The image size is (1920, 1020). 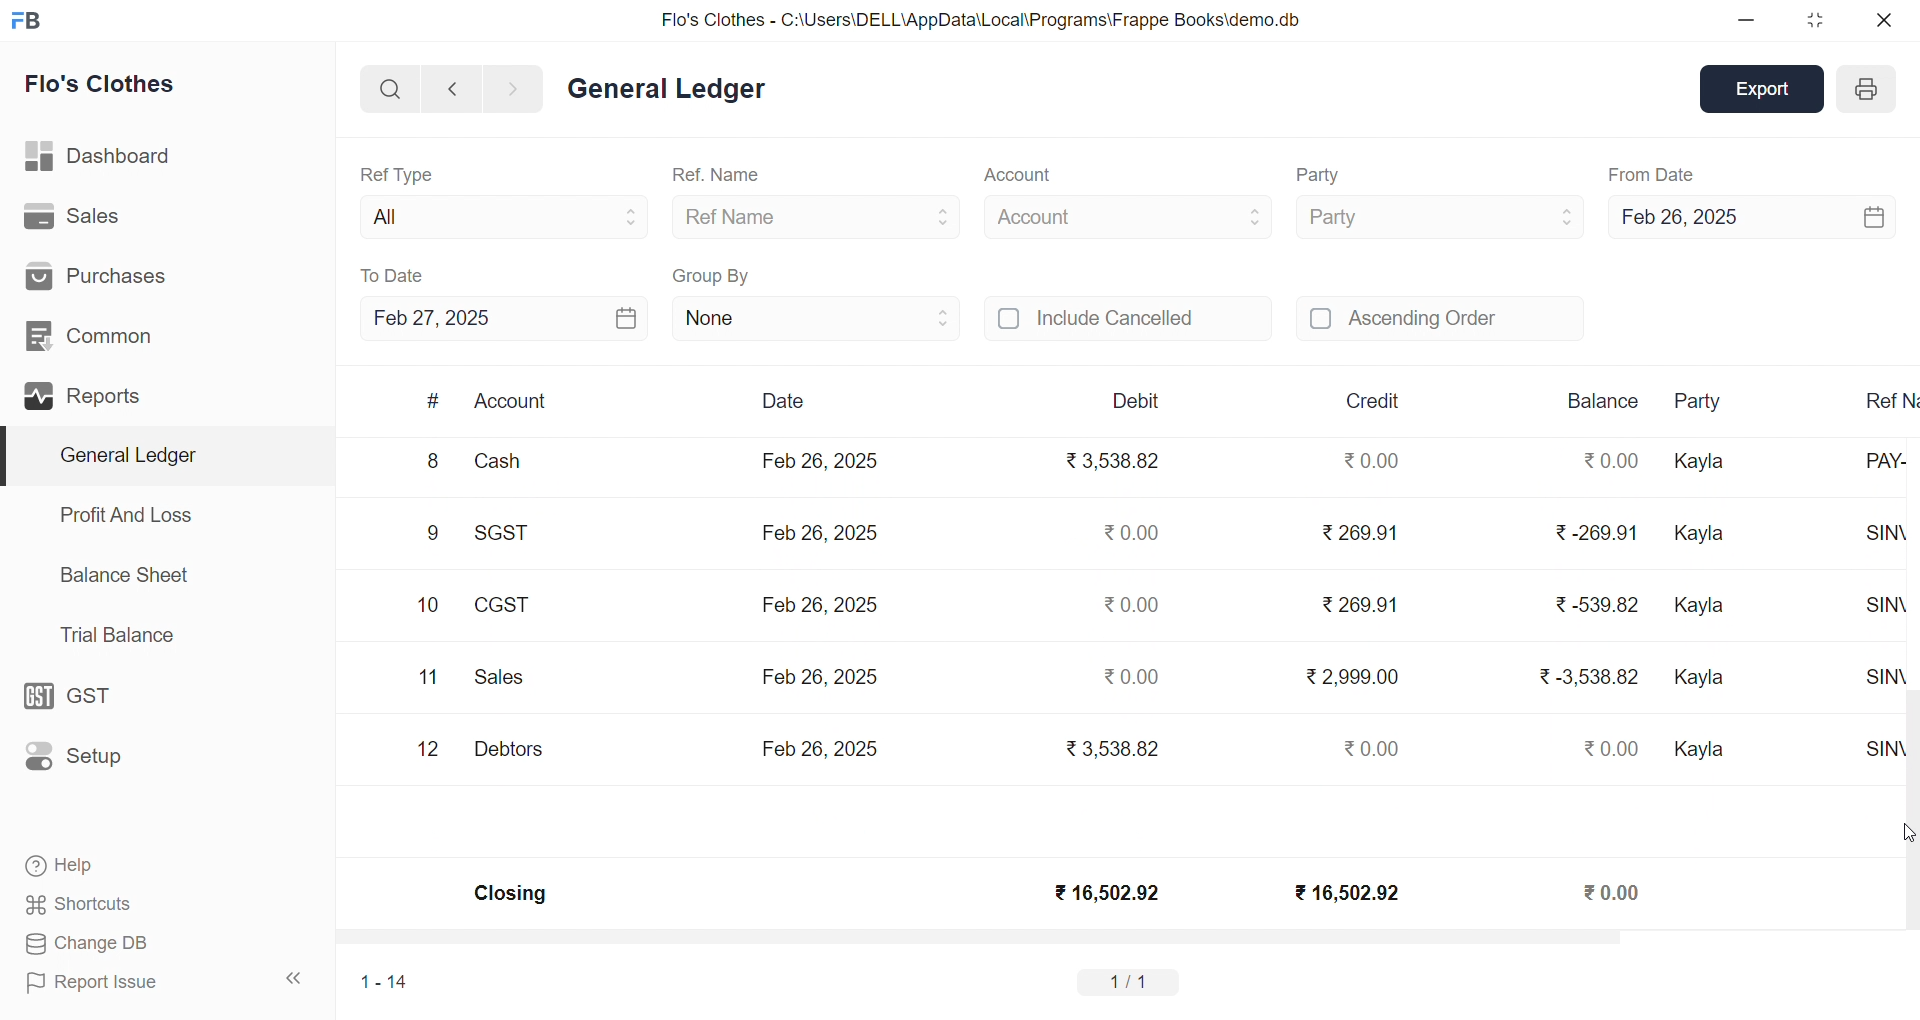 What do you see at coordinates (666, 90) in the screenshot?
I see `General Ledger` at bounding box center [666, 90].